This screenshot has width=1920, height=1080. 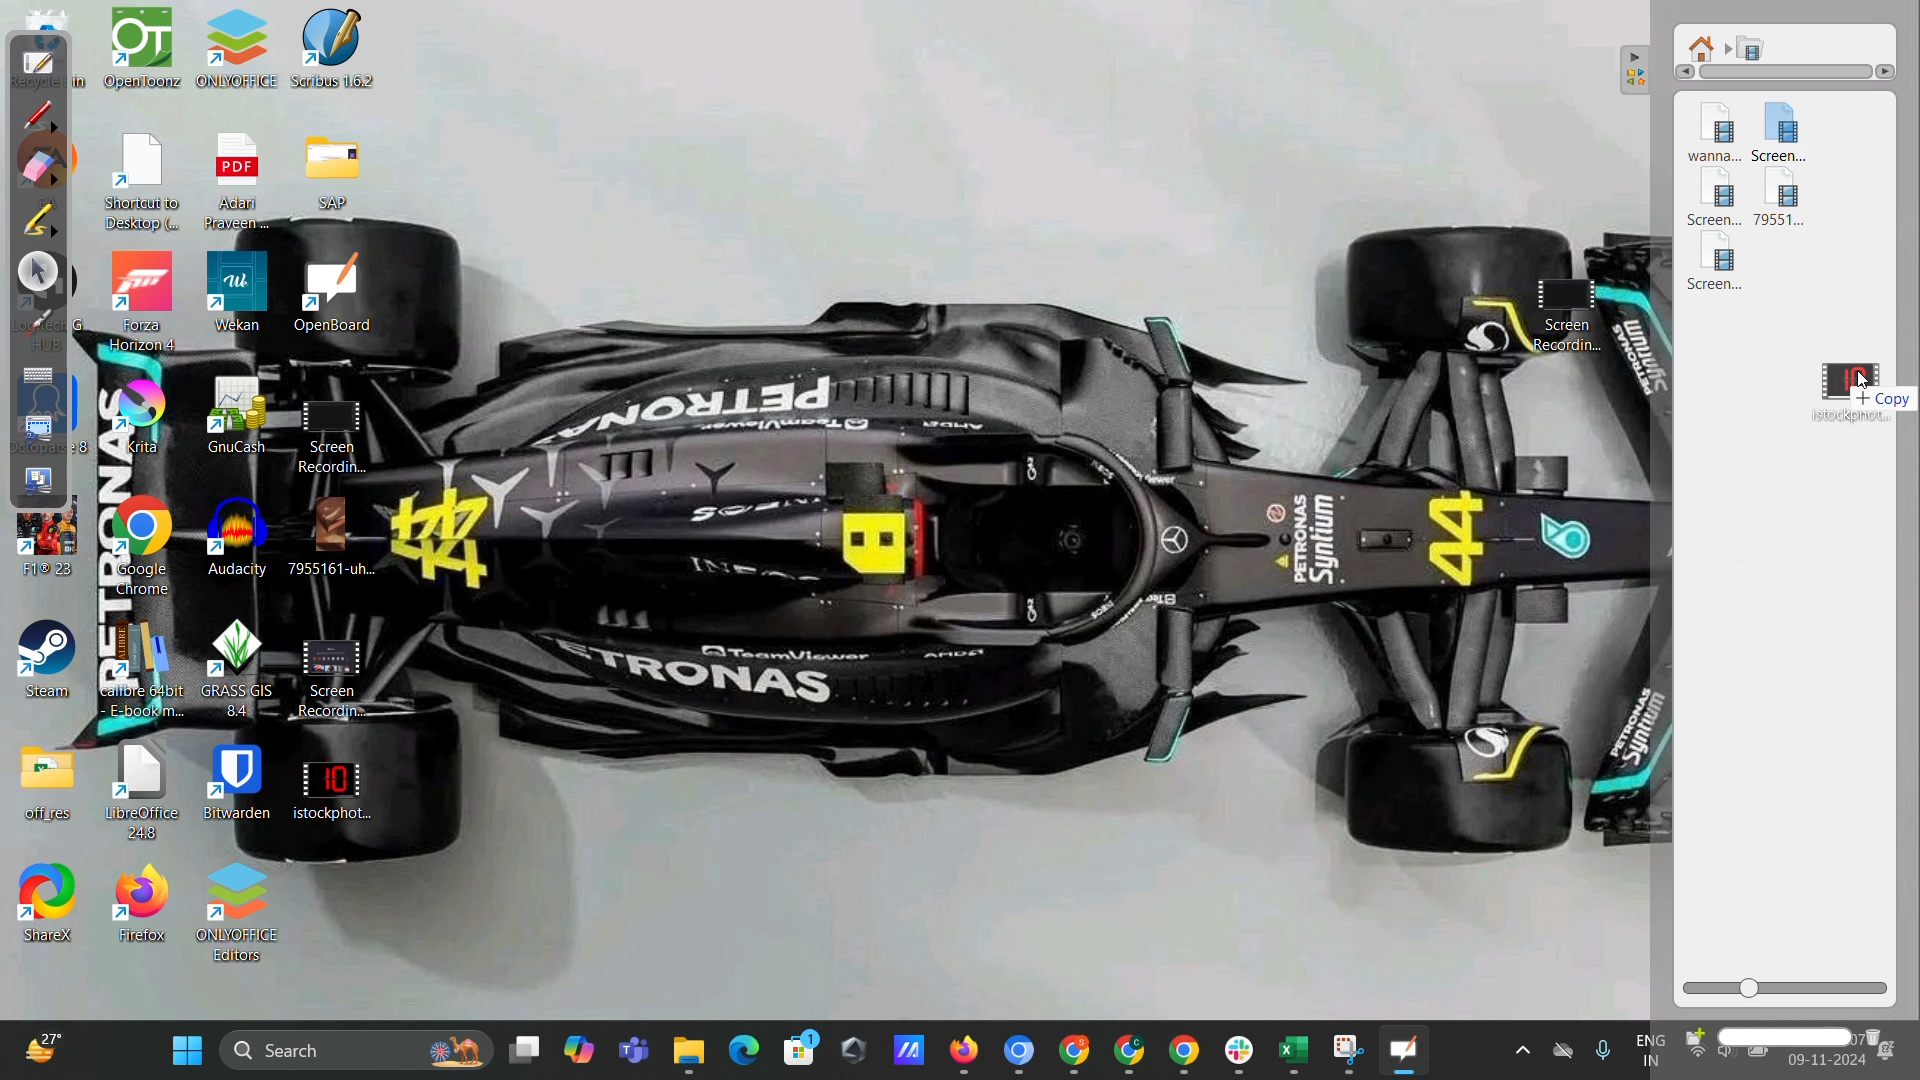 What do you see at coordinates (1294, 1050) in the screenshot?
I see `minimized microsoft excel` at bounding box center [1294, 1050].